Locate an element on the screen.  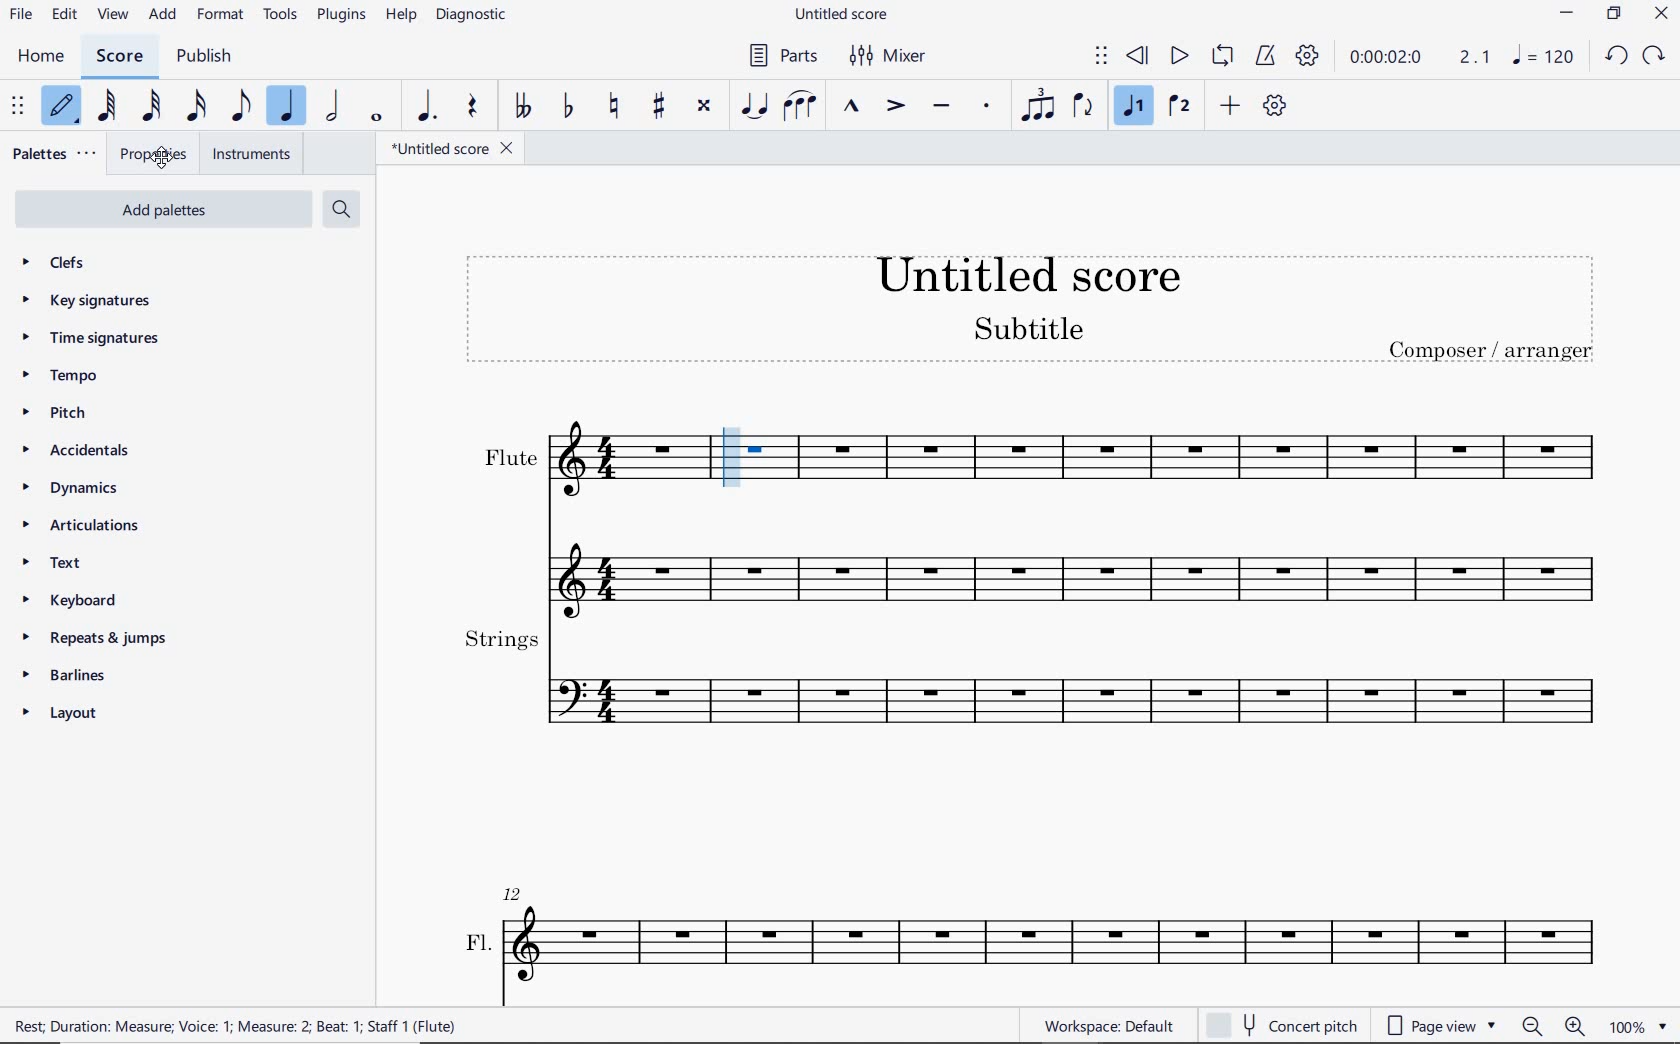
FORMAT is located at coordinates (222, 13).